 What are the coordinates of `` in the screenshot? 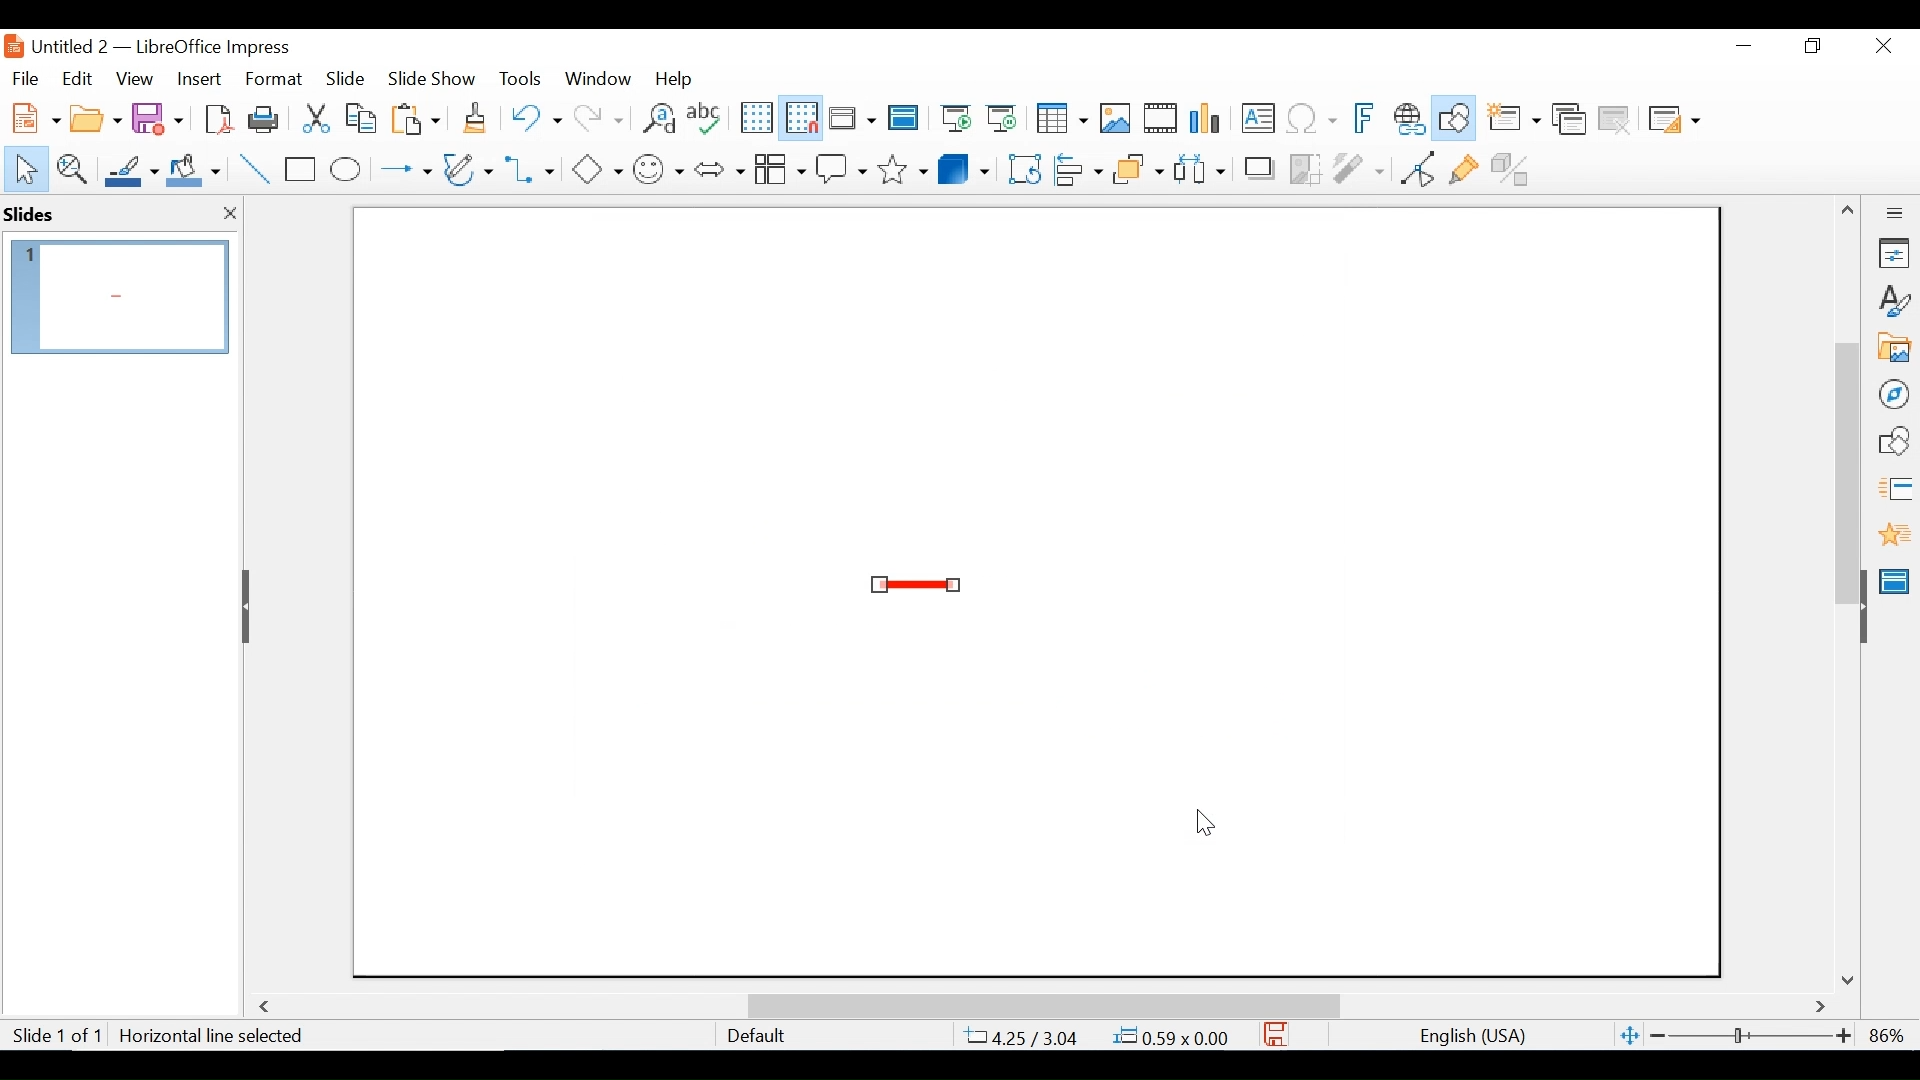 It's located at (779, 167).